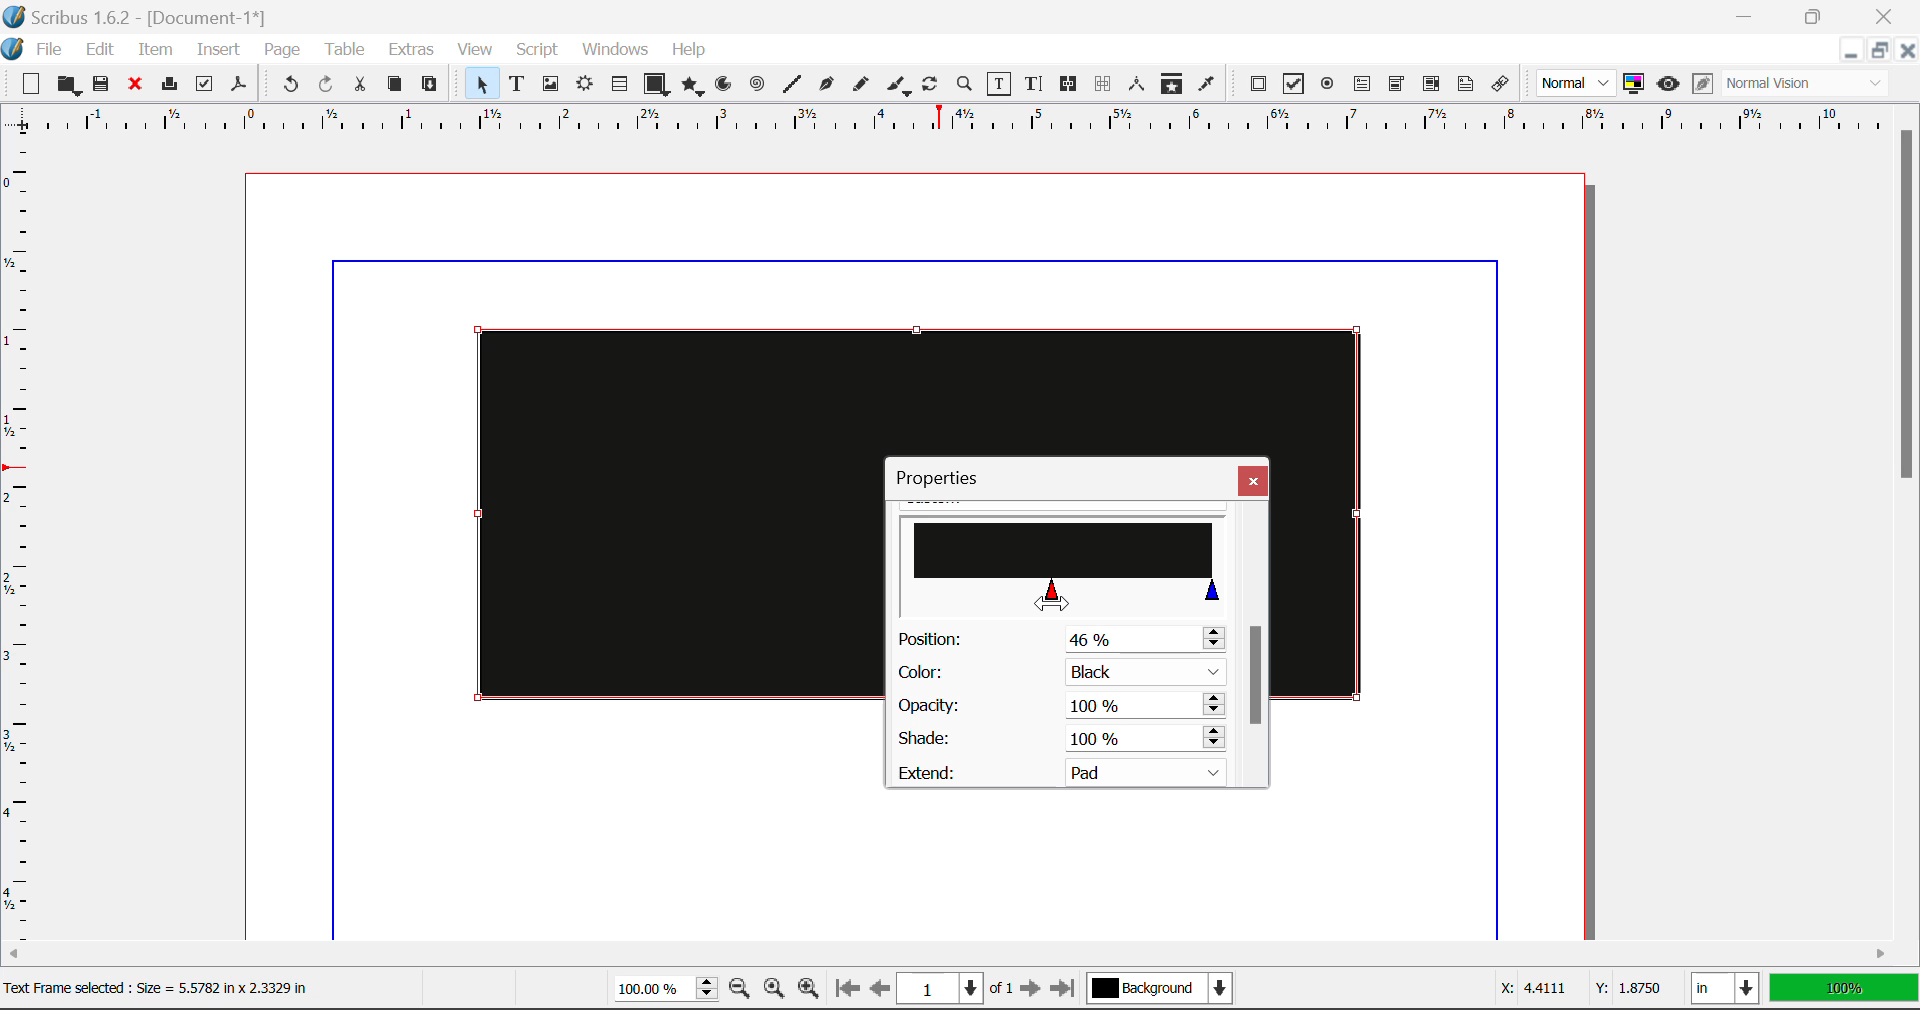  I want to click on View, so click(475, 50).